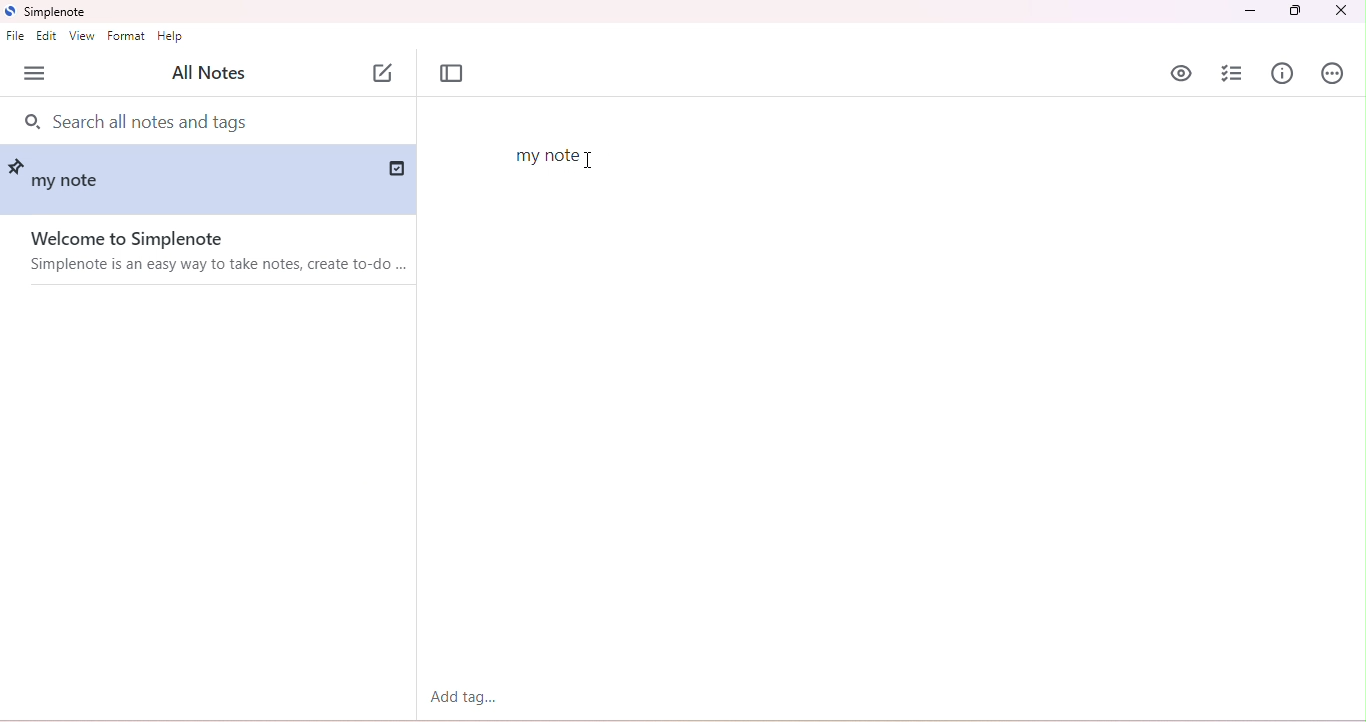 This screenshot has width=1366, height=722. I want to click on pin, so click(19, 164).